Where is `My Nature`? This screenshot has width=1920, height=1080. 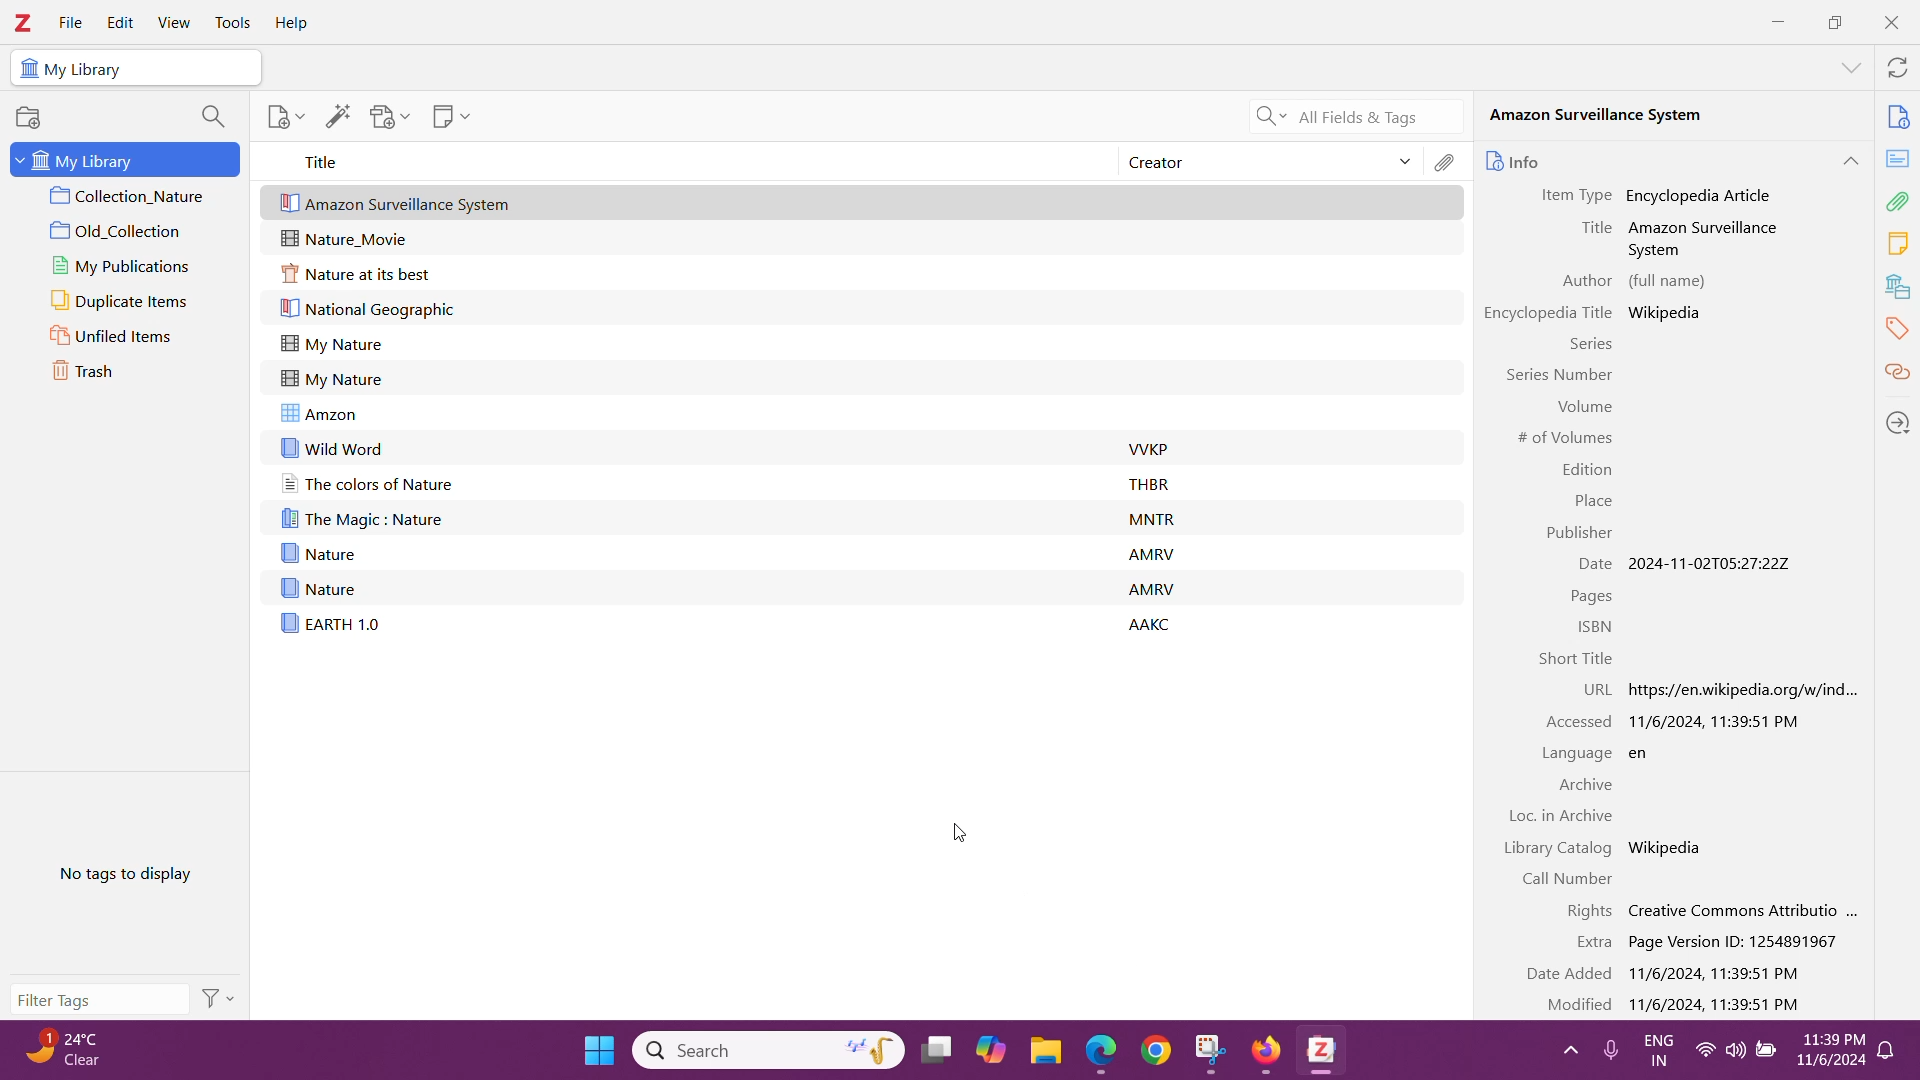 My Nature is located at coordinates (331, 343).